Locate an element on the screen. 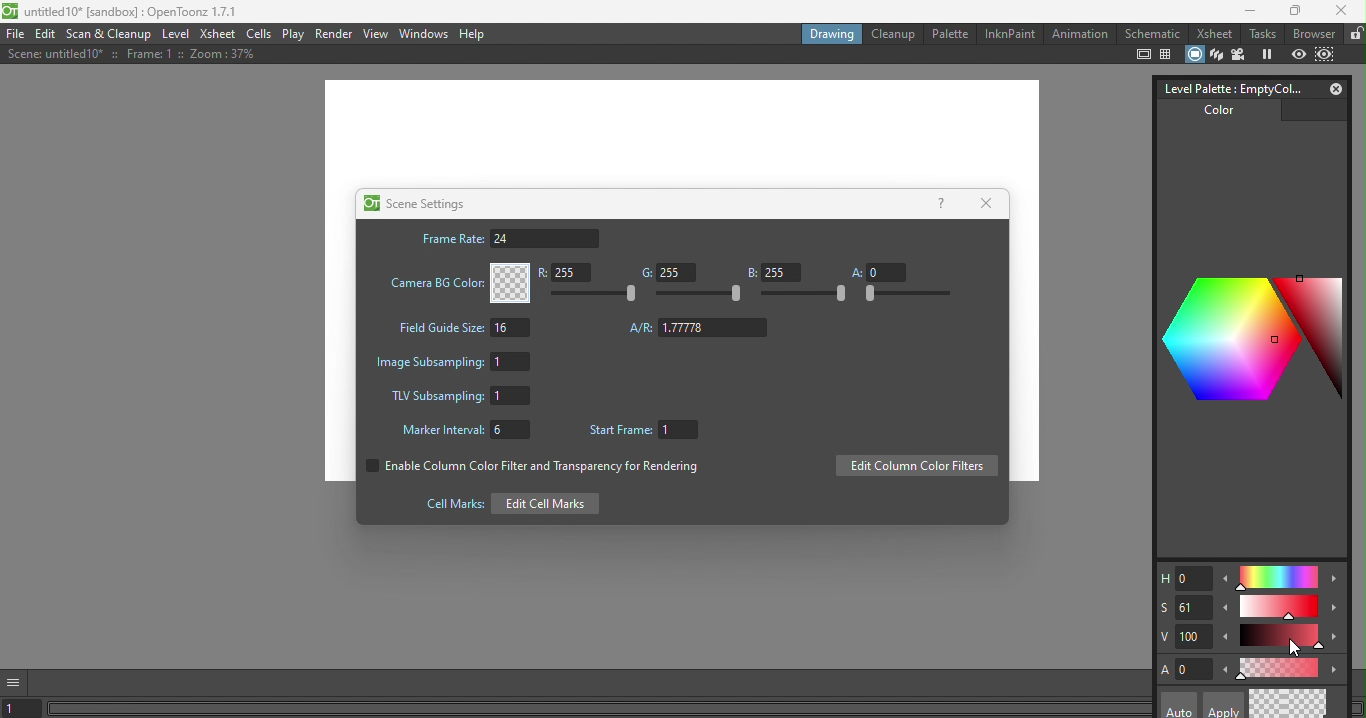 The height and width of the screenshot is (718, 1366). File is located at coordinates (15, 35).